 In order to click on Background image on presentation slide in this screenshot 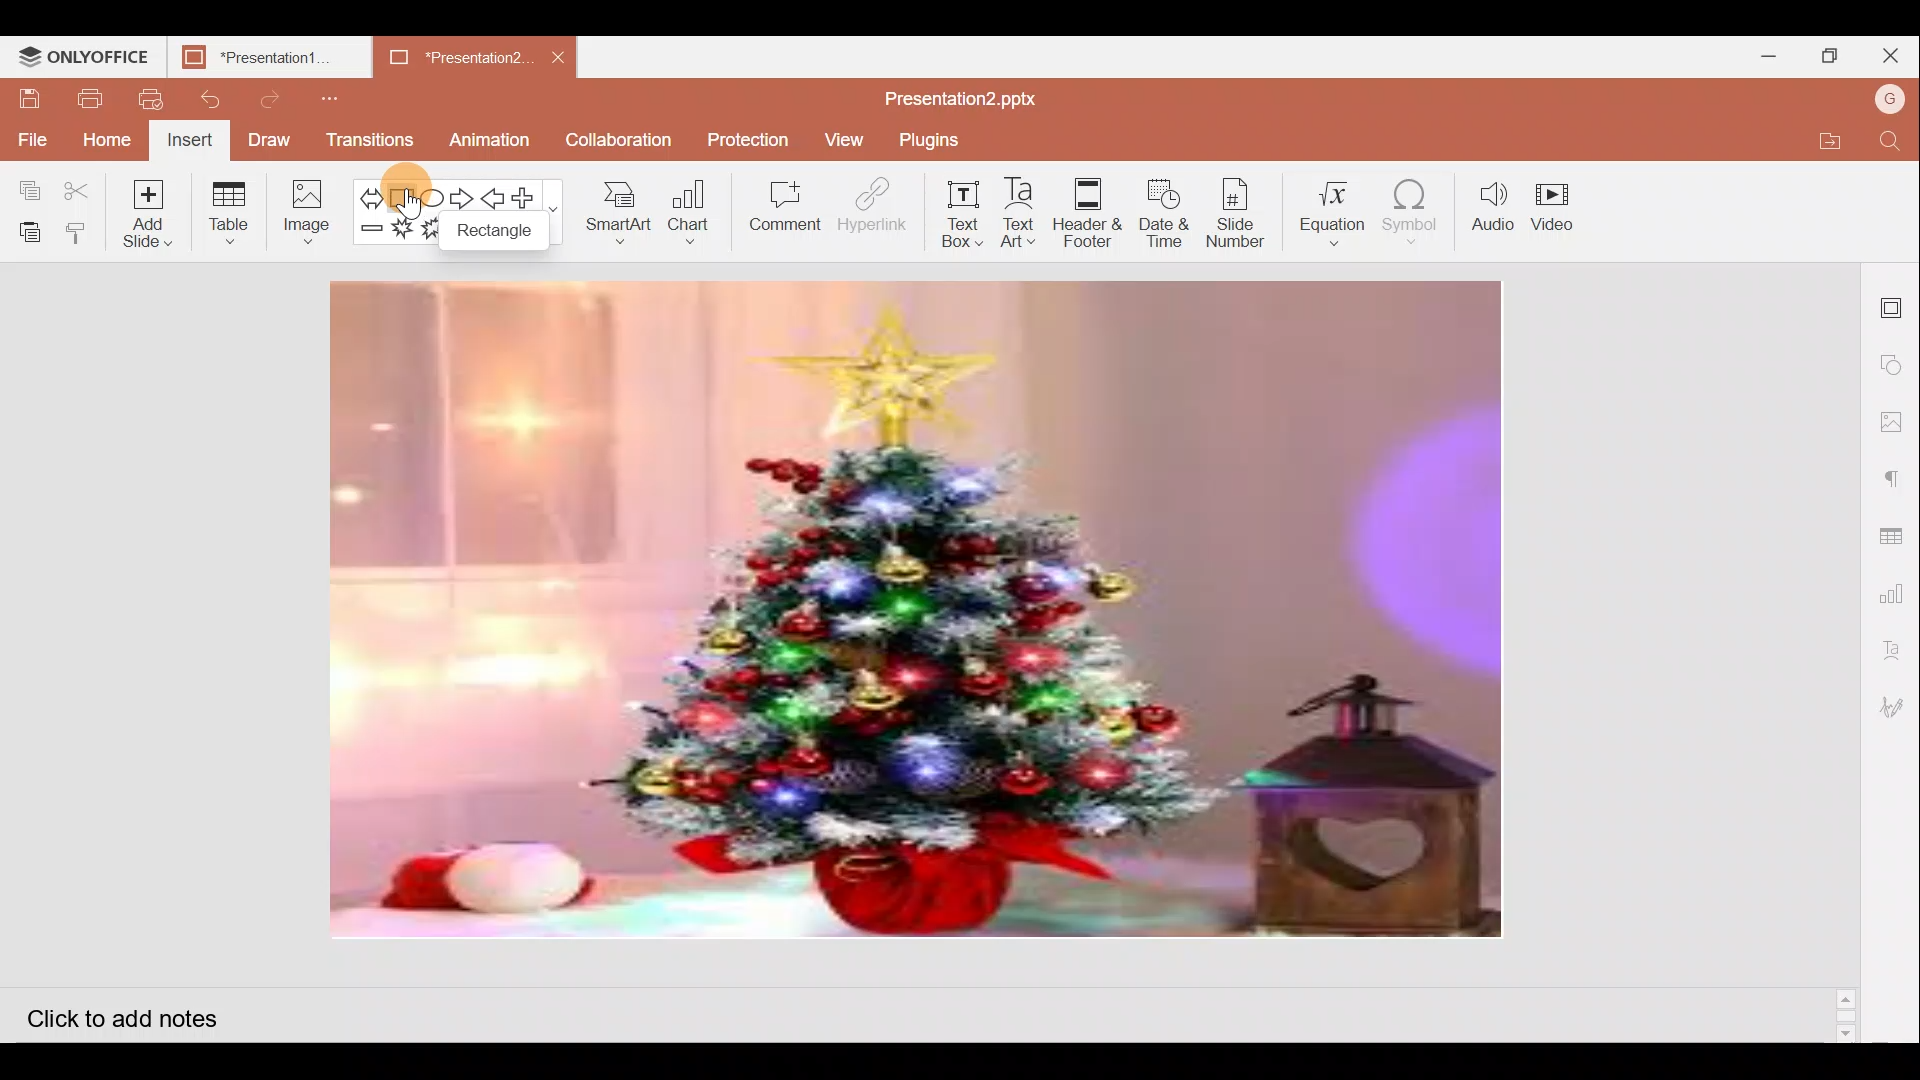, I will do `click(917, 612)`.